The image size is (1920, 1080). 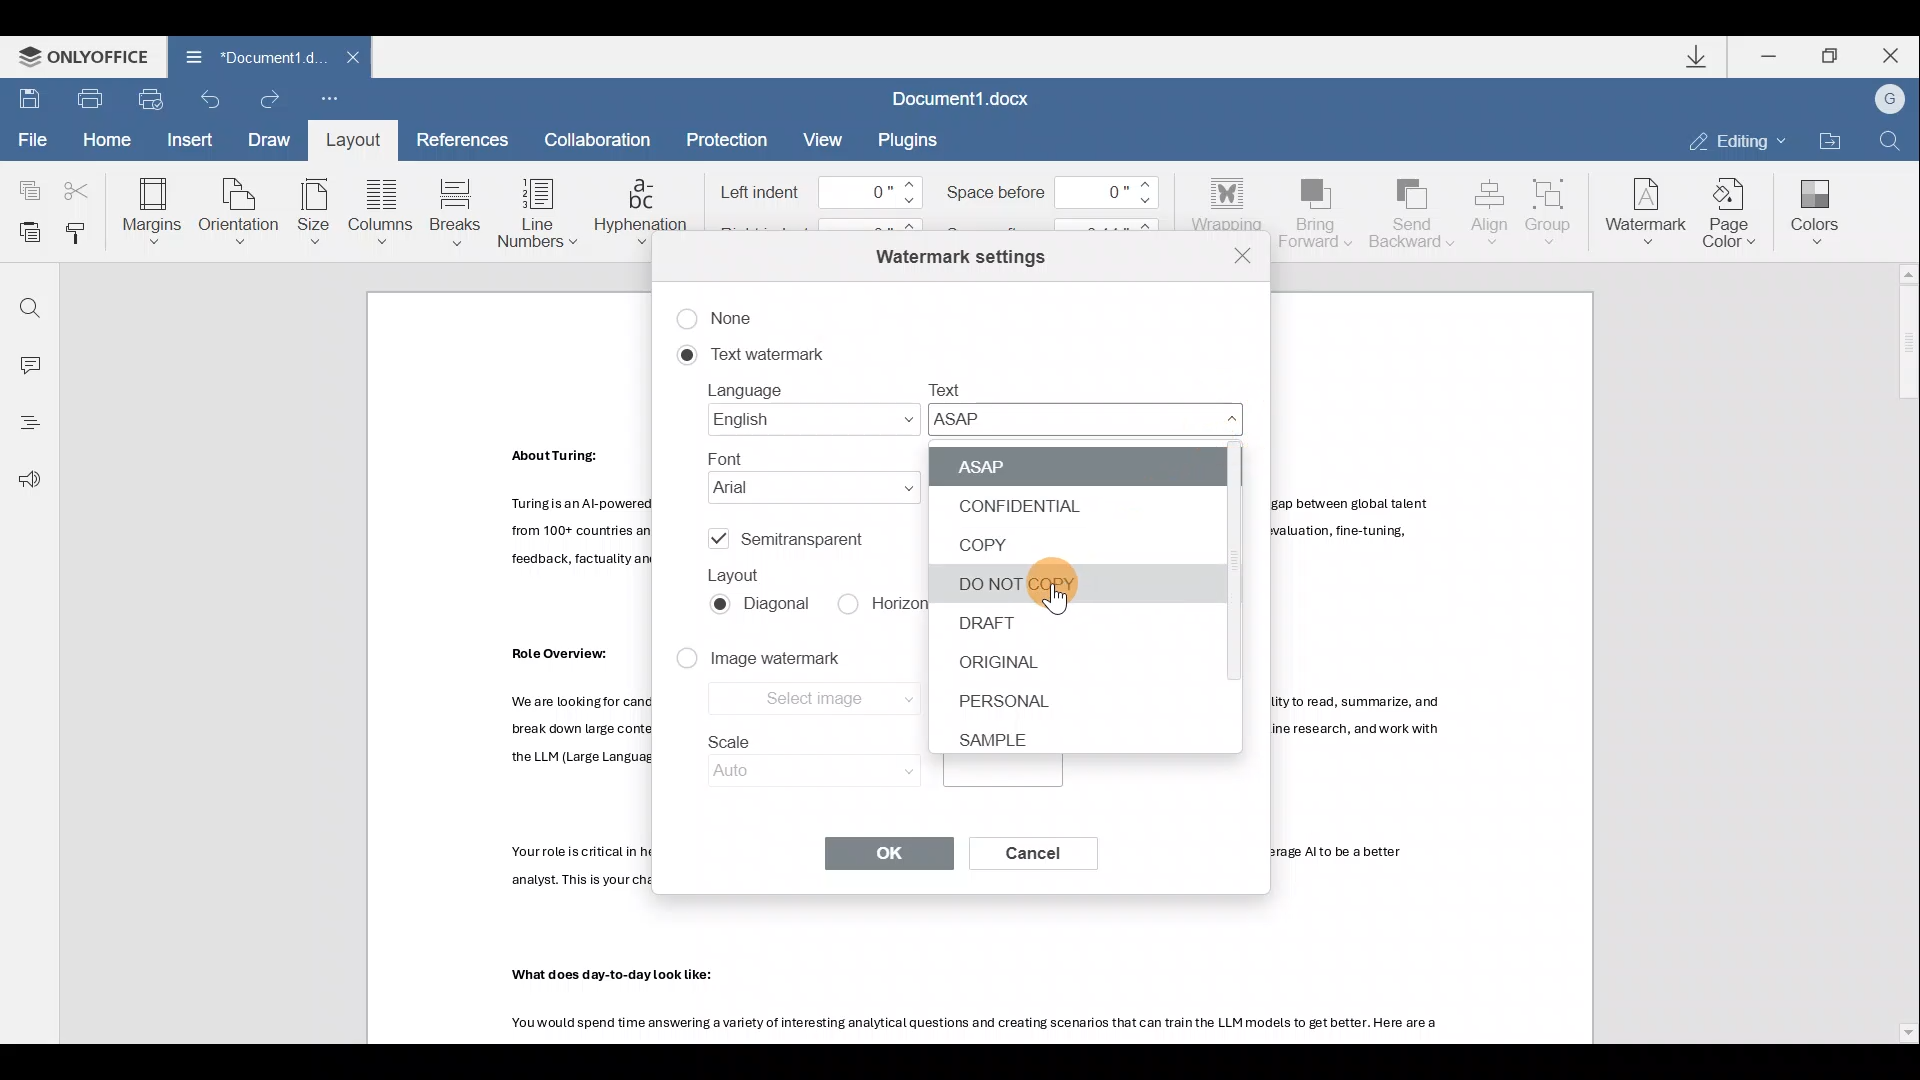 What do you see at coordinates (460, 138) in the screenshot?
I see `References` at bounding box center [460, 138].